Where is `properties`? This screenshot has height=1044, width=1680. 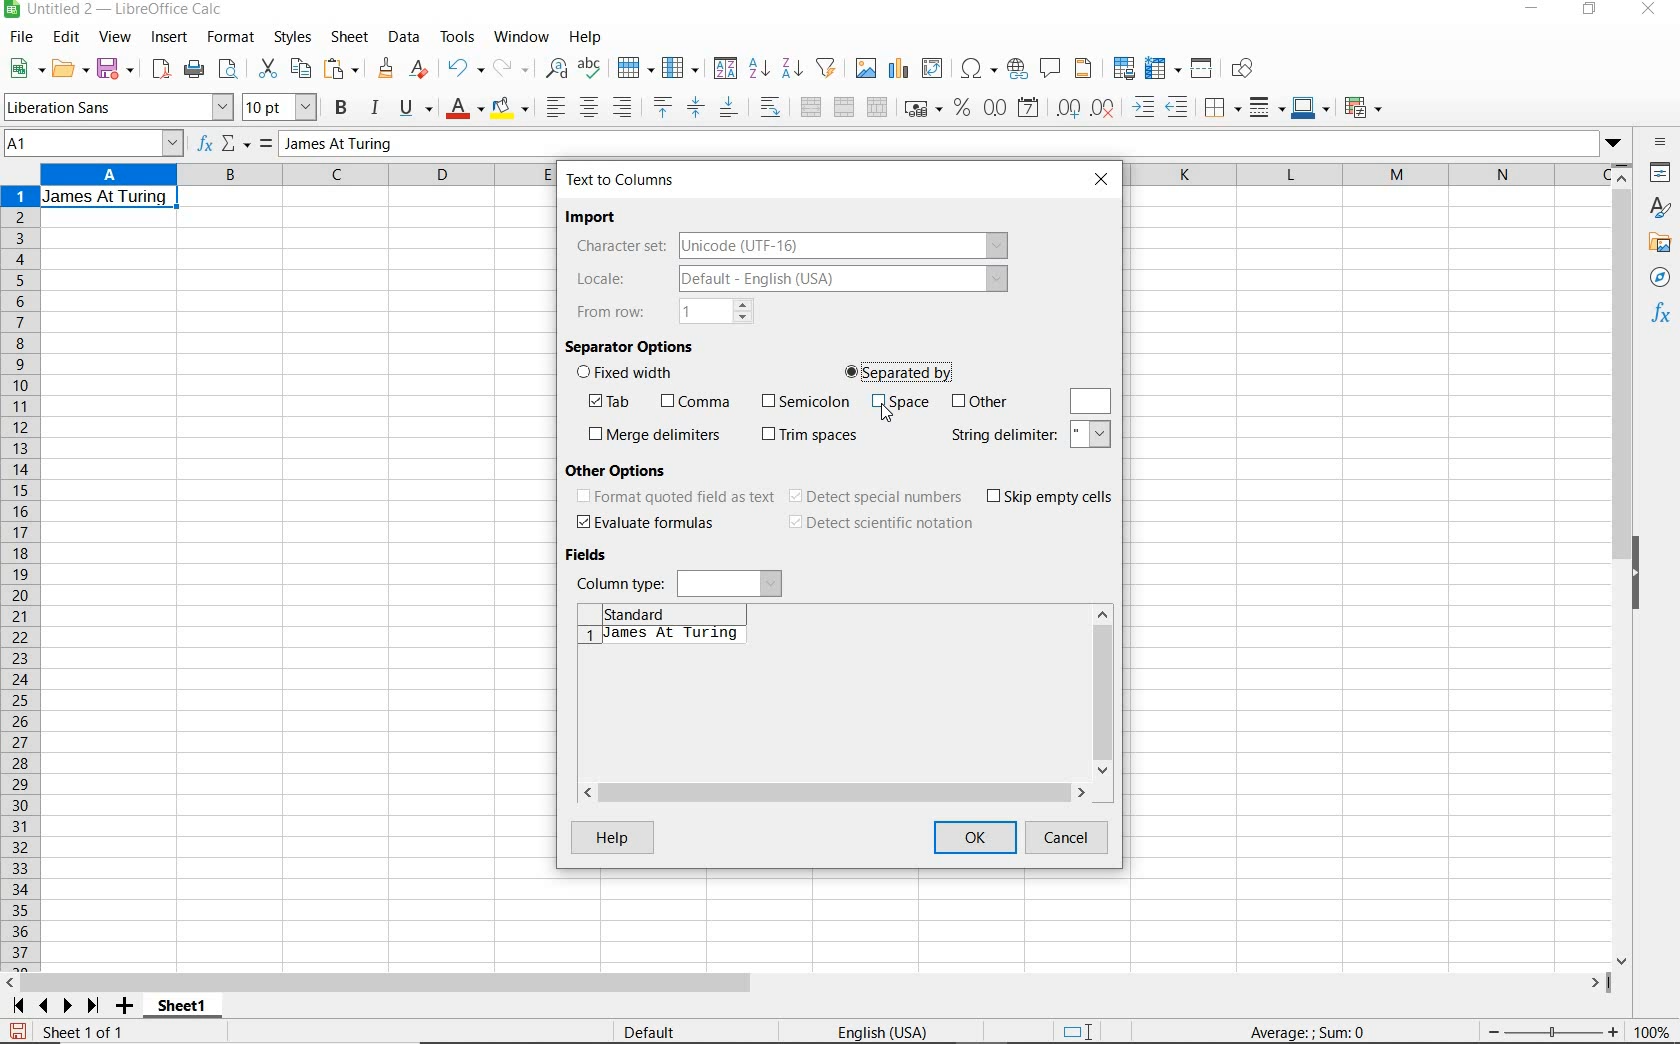 properties is located at coordinates (1661, 172).